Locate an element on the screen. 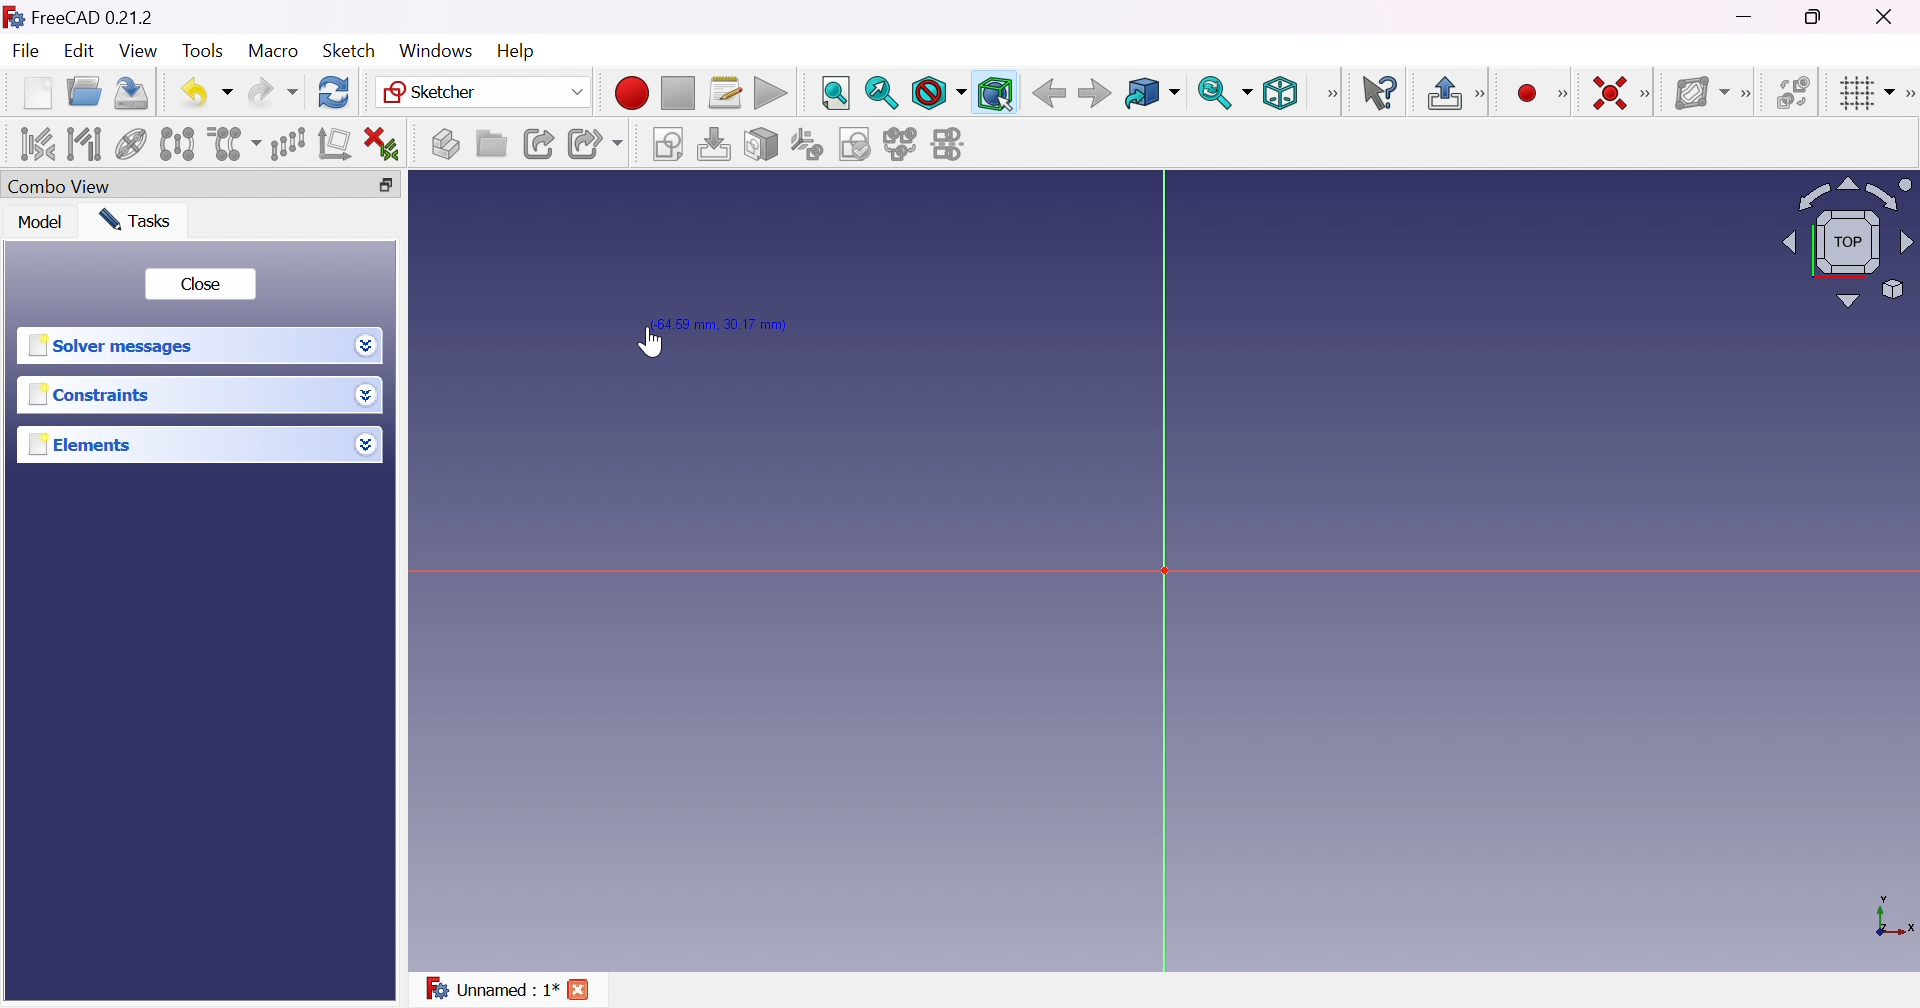 This screenshot has width=1920, height=1008. Sketch is located at coordinates (350, 51).